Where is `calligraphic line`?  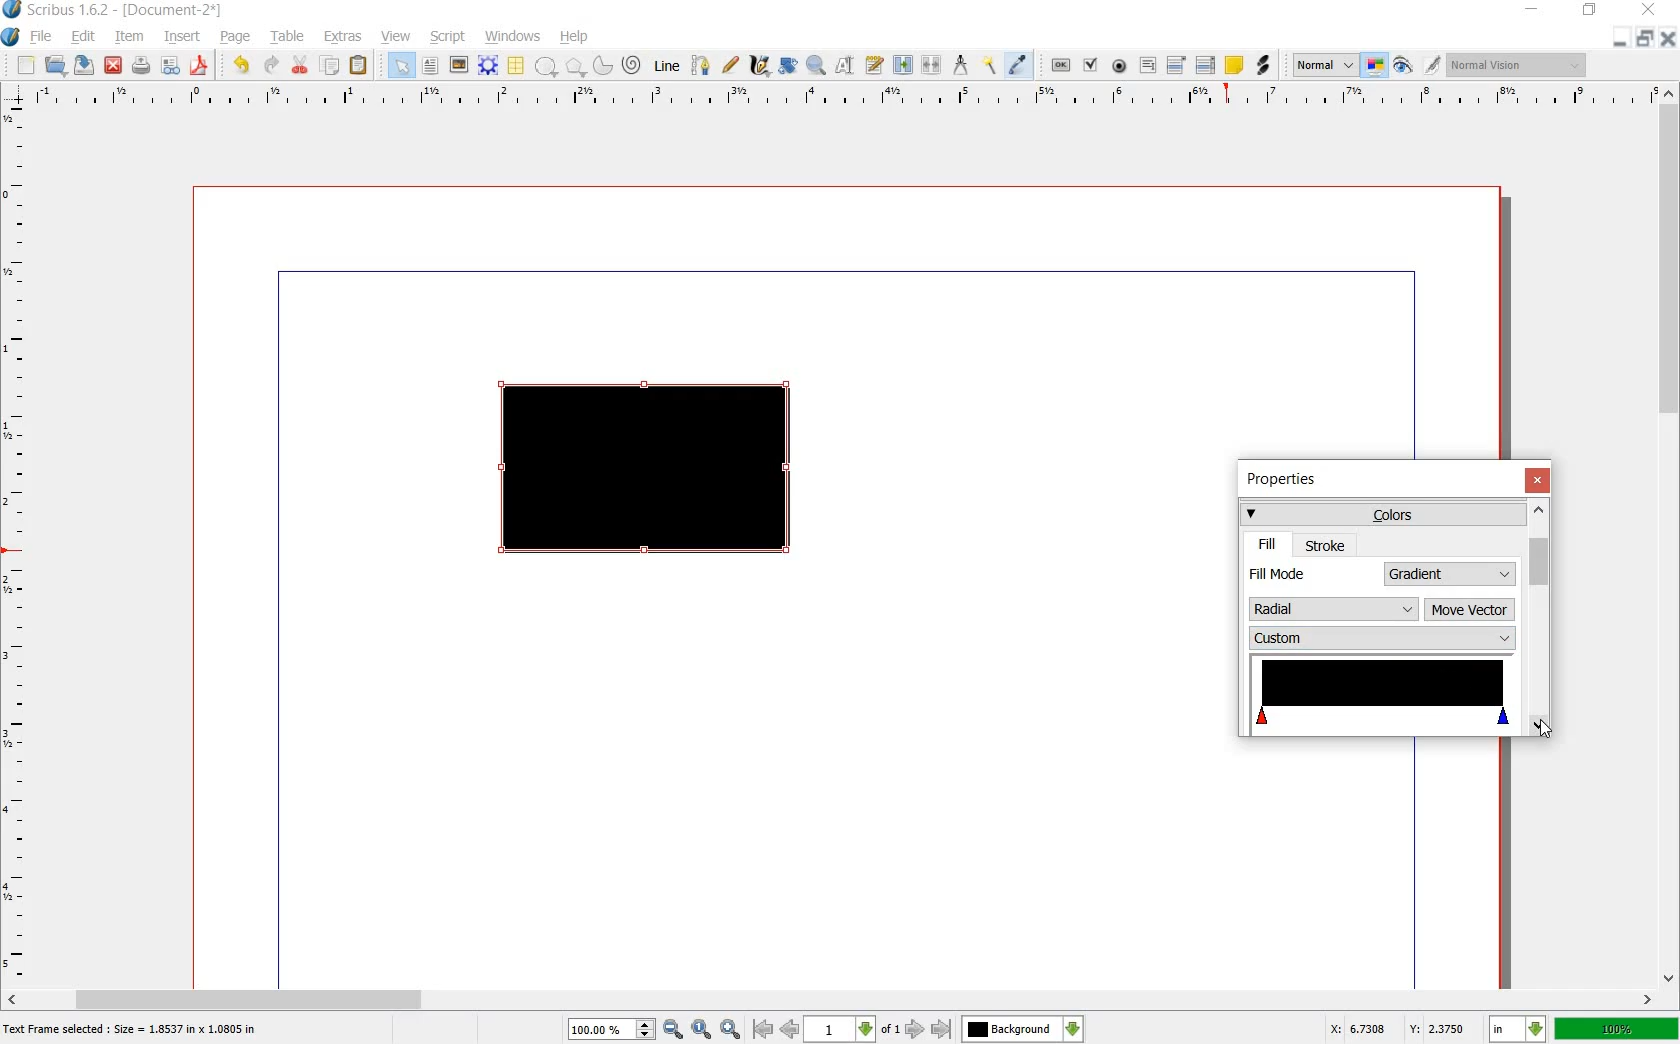 calligraphic line is located at coordinates (759, 64).